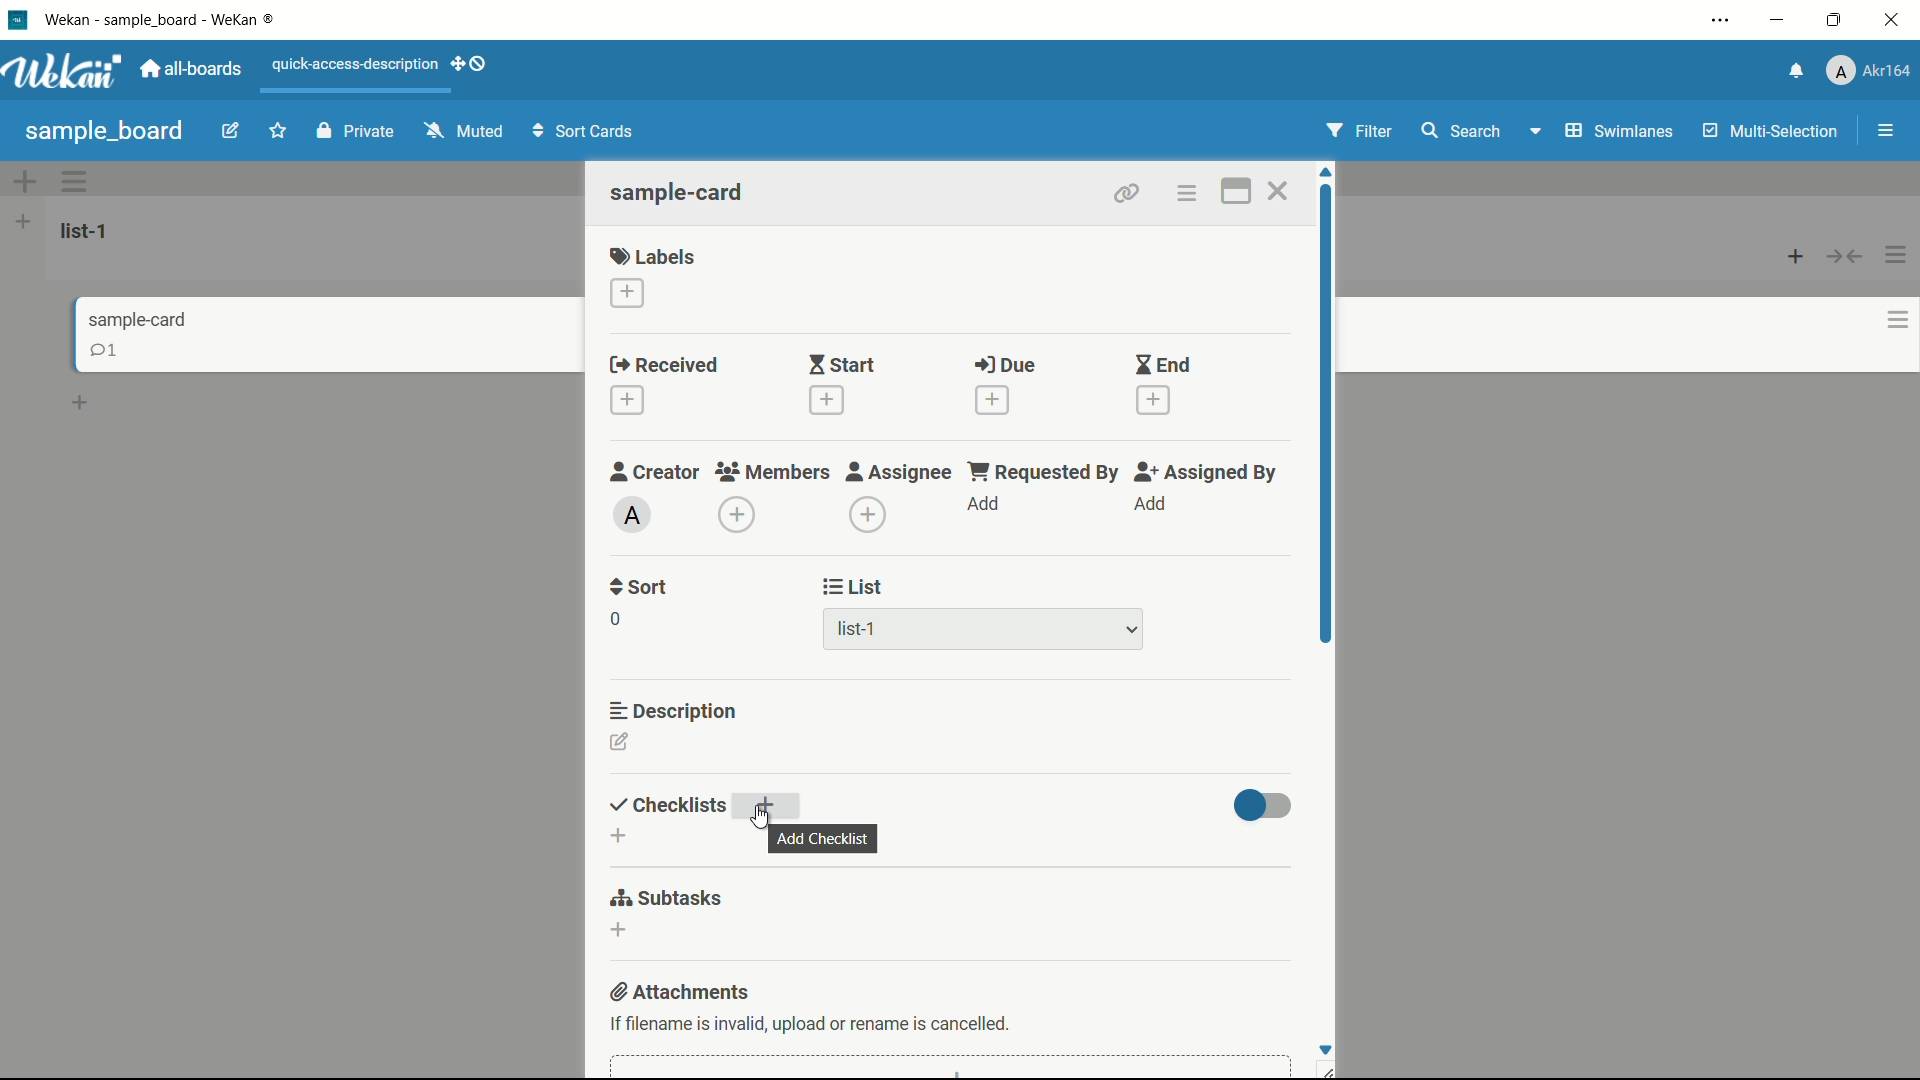 The width and height of the screenshot is (1920, 1080). Describe the element at coordinates (740, 515) in the screenshot. I see `add member` at that location.